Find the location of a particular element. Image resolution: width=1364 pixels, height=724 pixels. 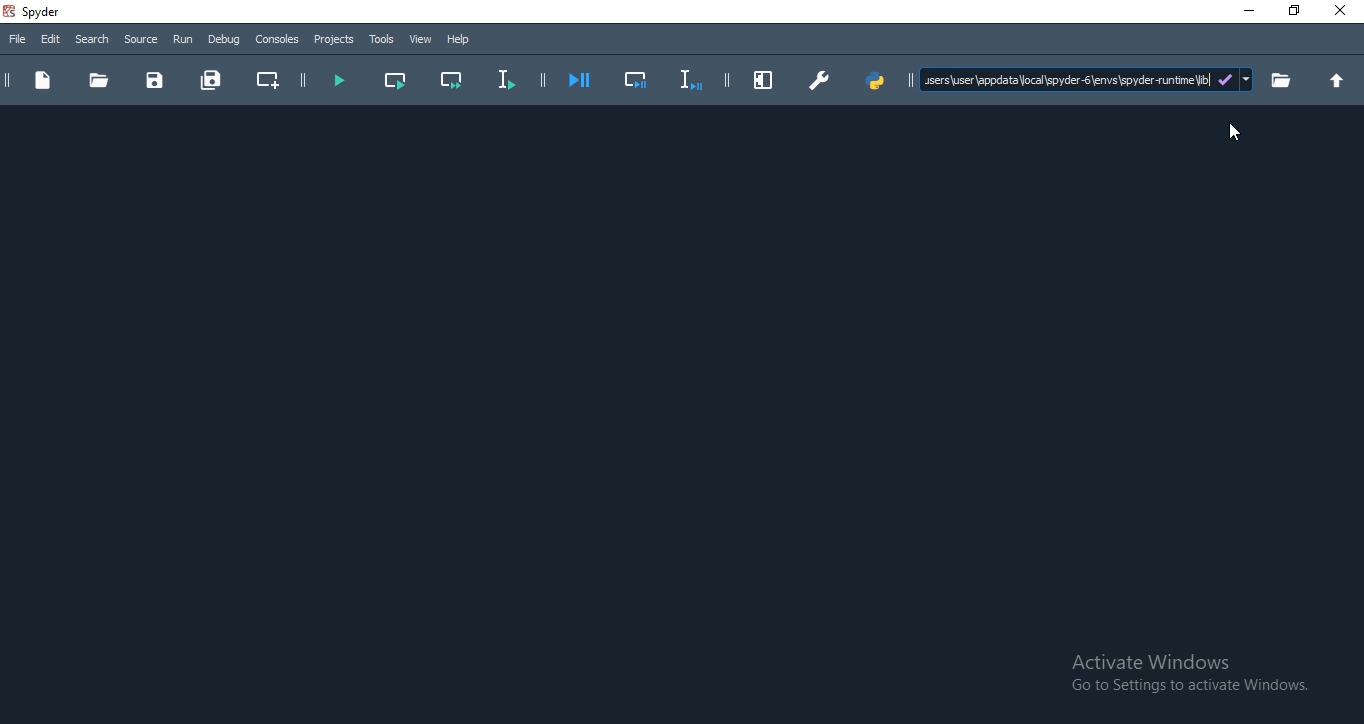

Cursor is located at coordinates (1234, 132).